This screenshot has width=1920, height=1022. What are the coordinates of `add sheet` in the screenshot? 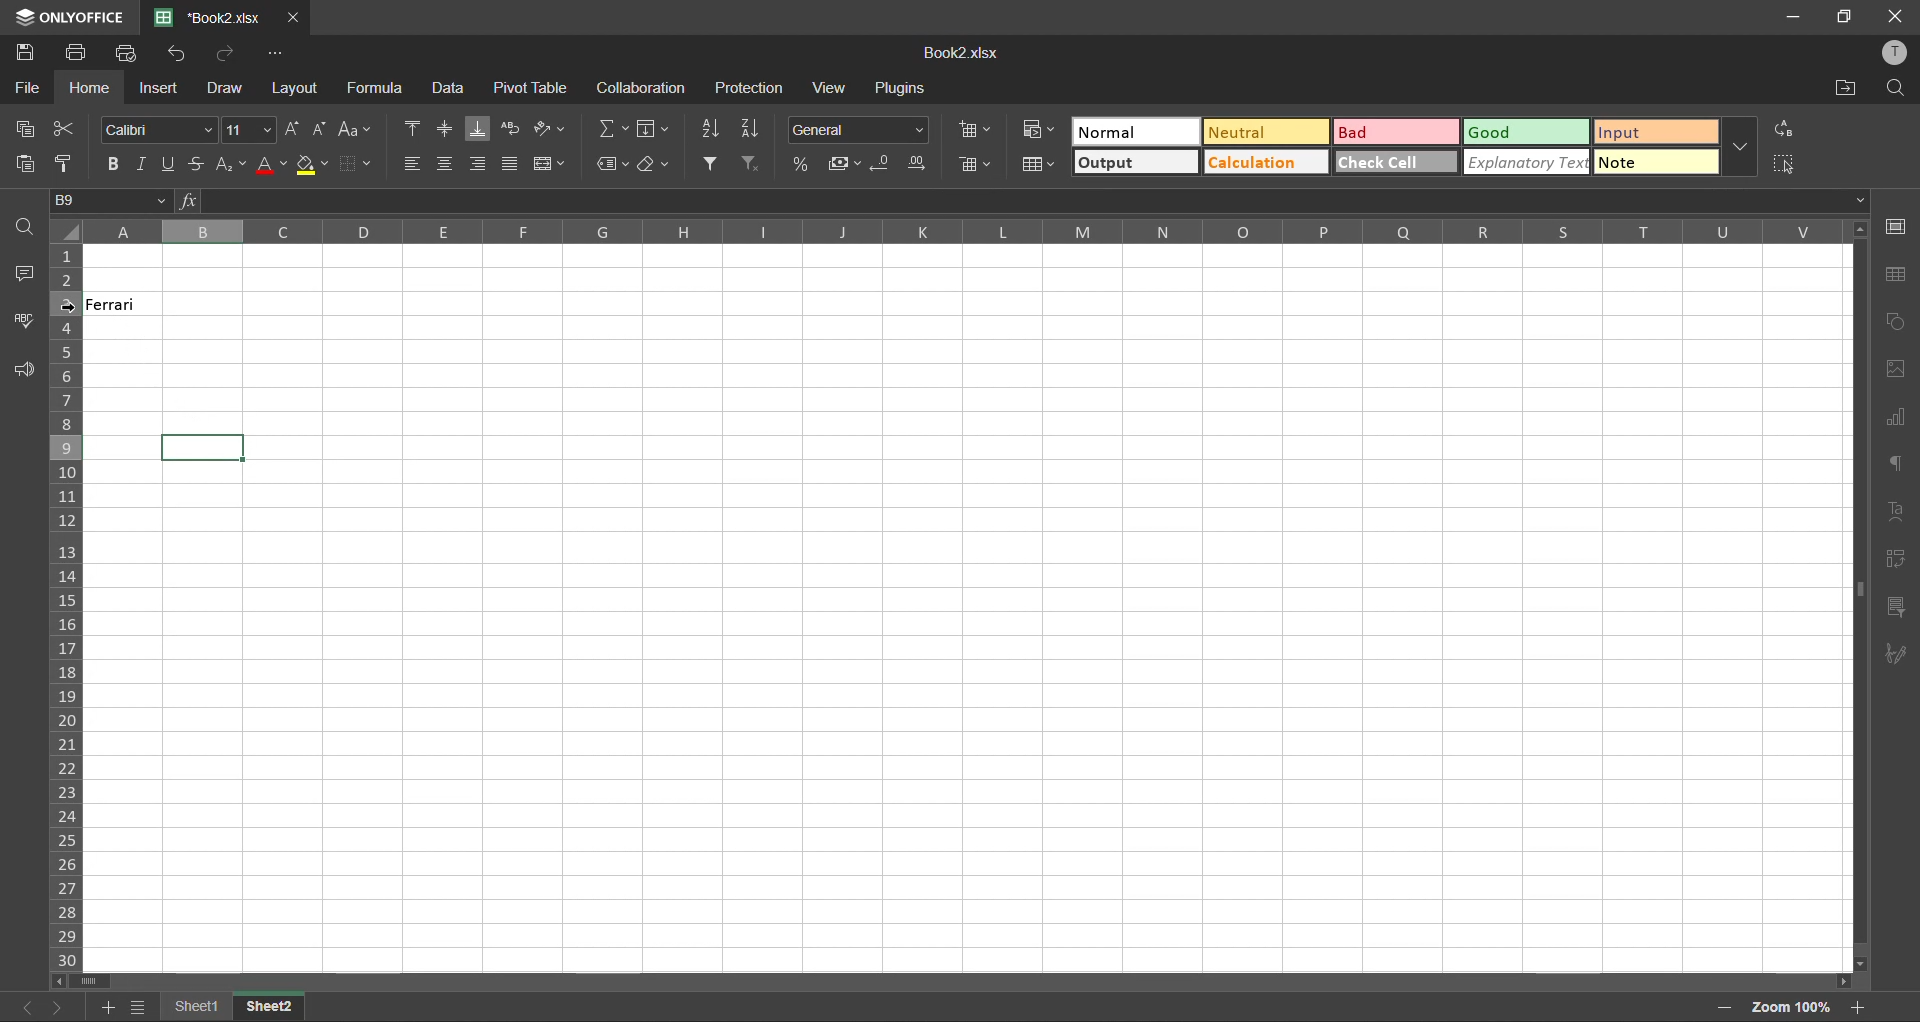 It's located at (110, 1006).